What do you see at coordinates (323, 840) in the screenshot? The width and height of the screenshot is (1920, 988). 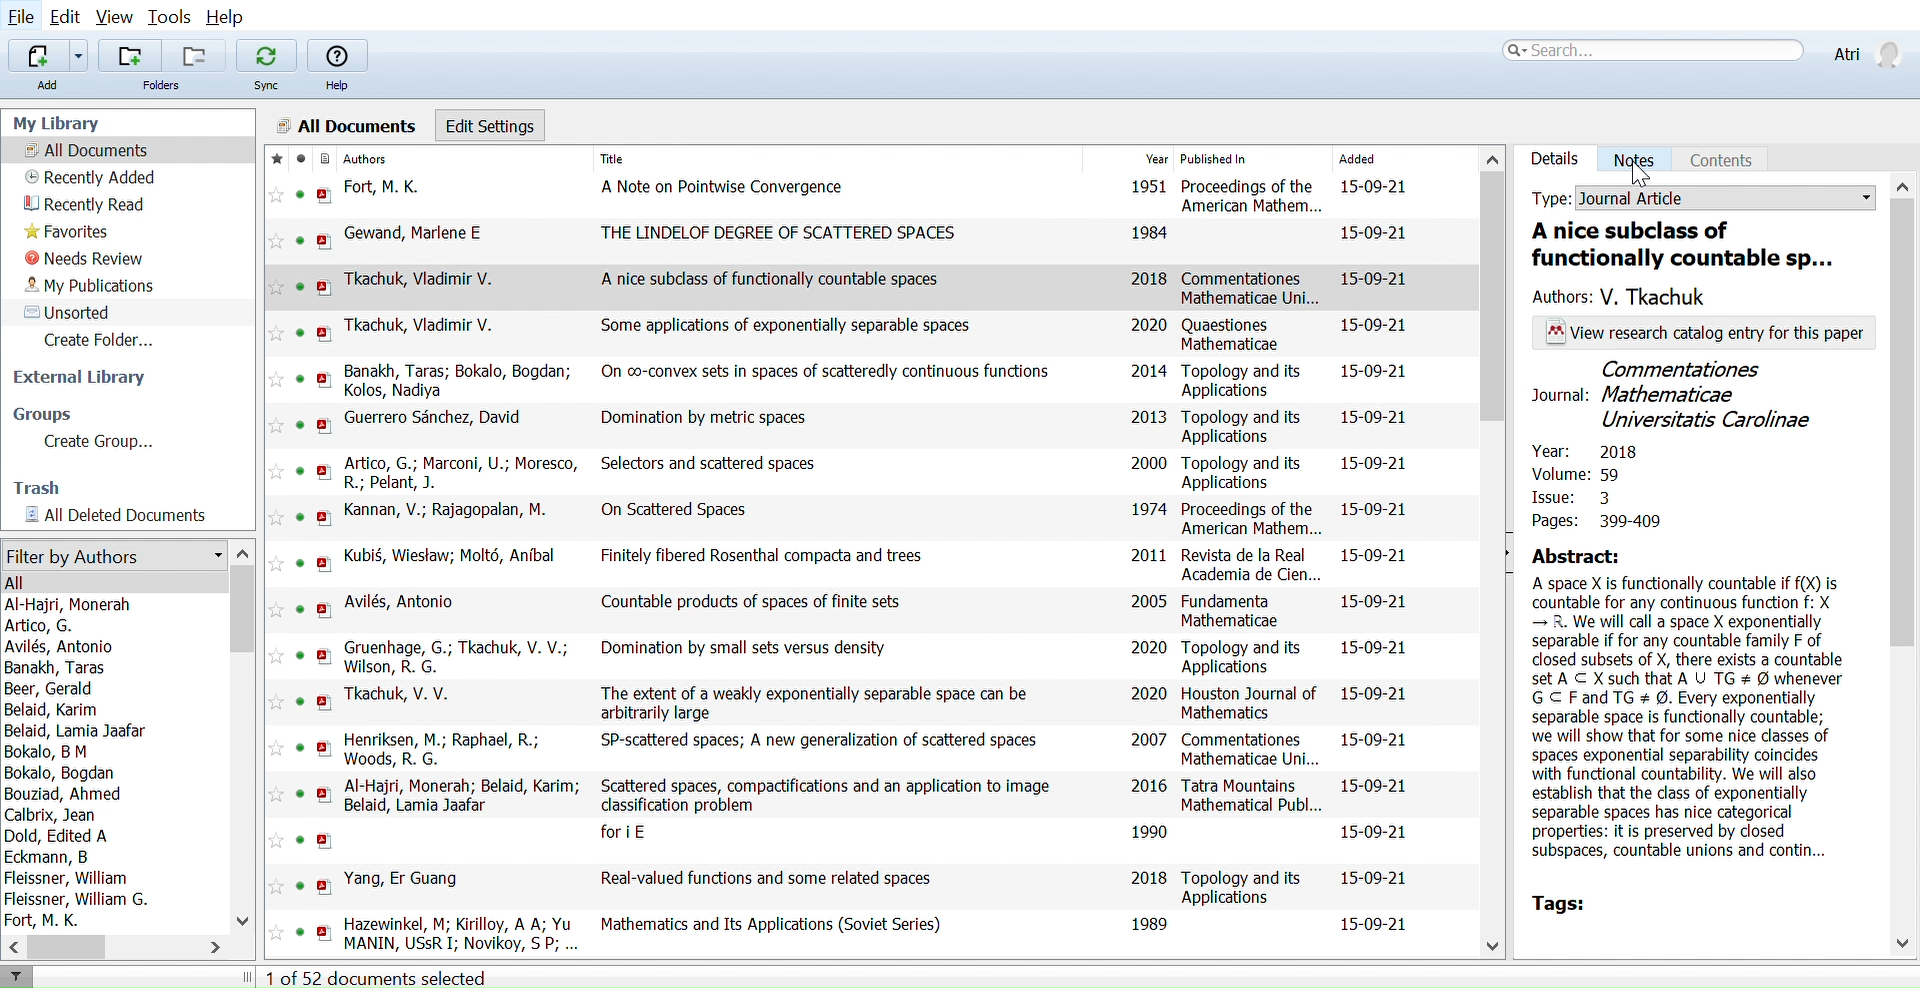 I see `open PDF` at bounding box center [323, 840].